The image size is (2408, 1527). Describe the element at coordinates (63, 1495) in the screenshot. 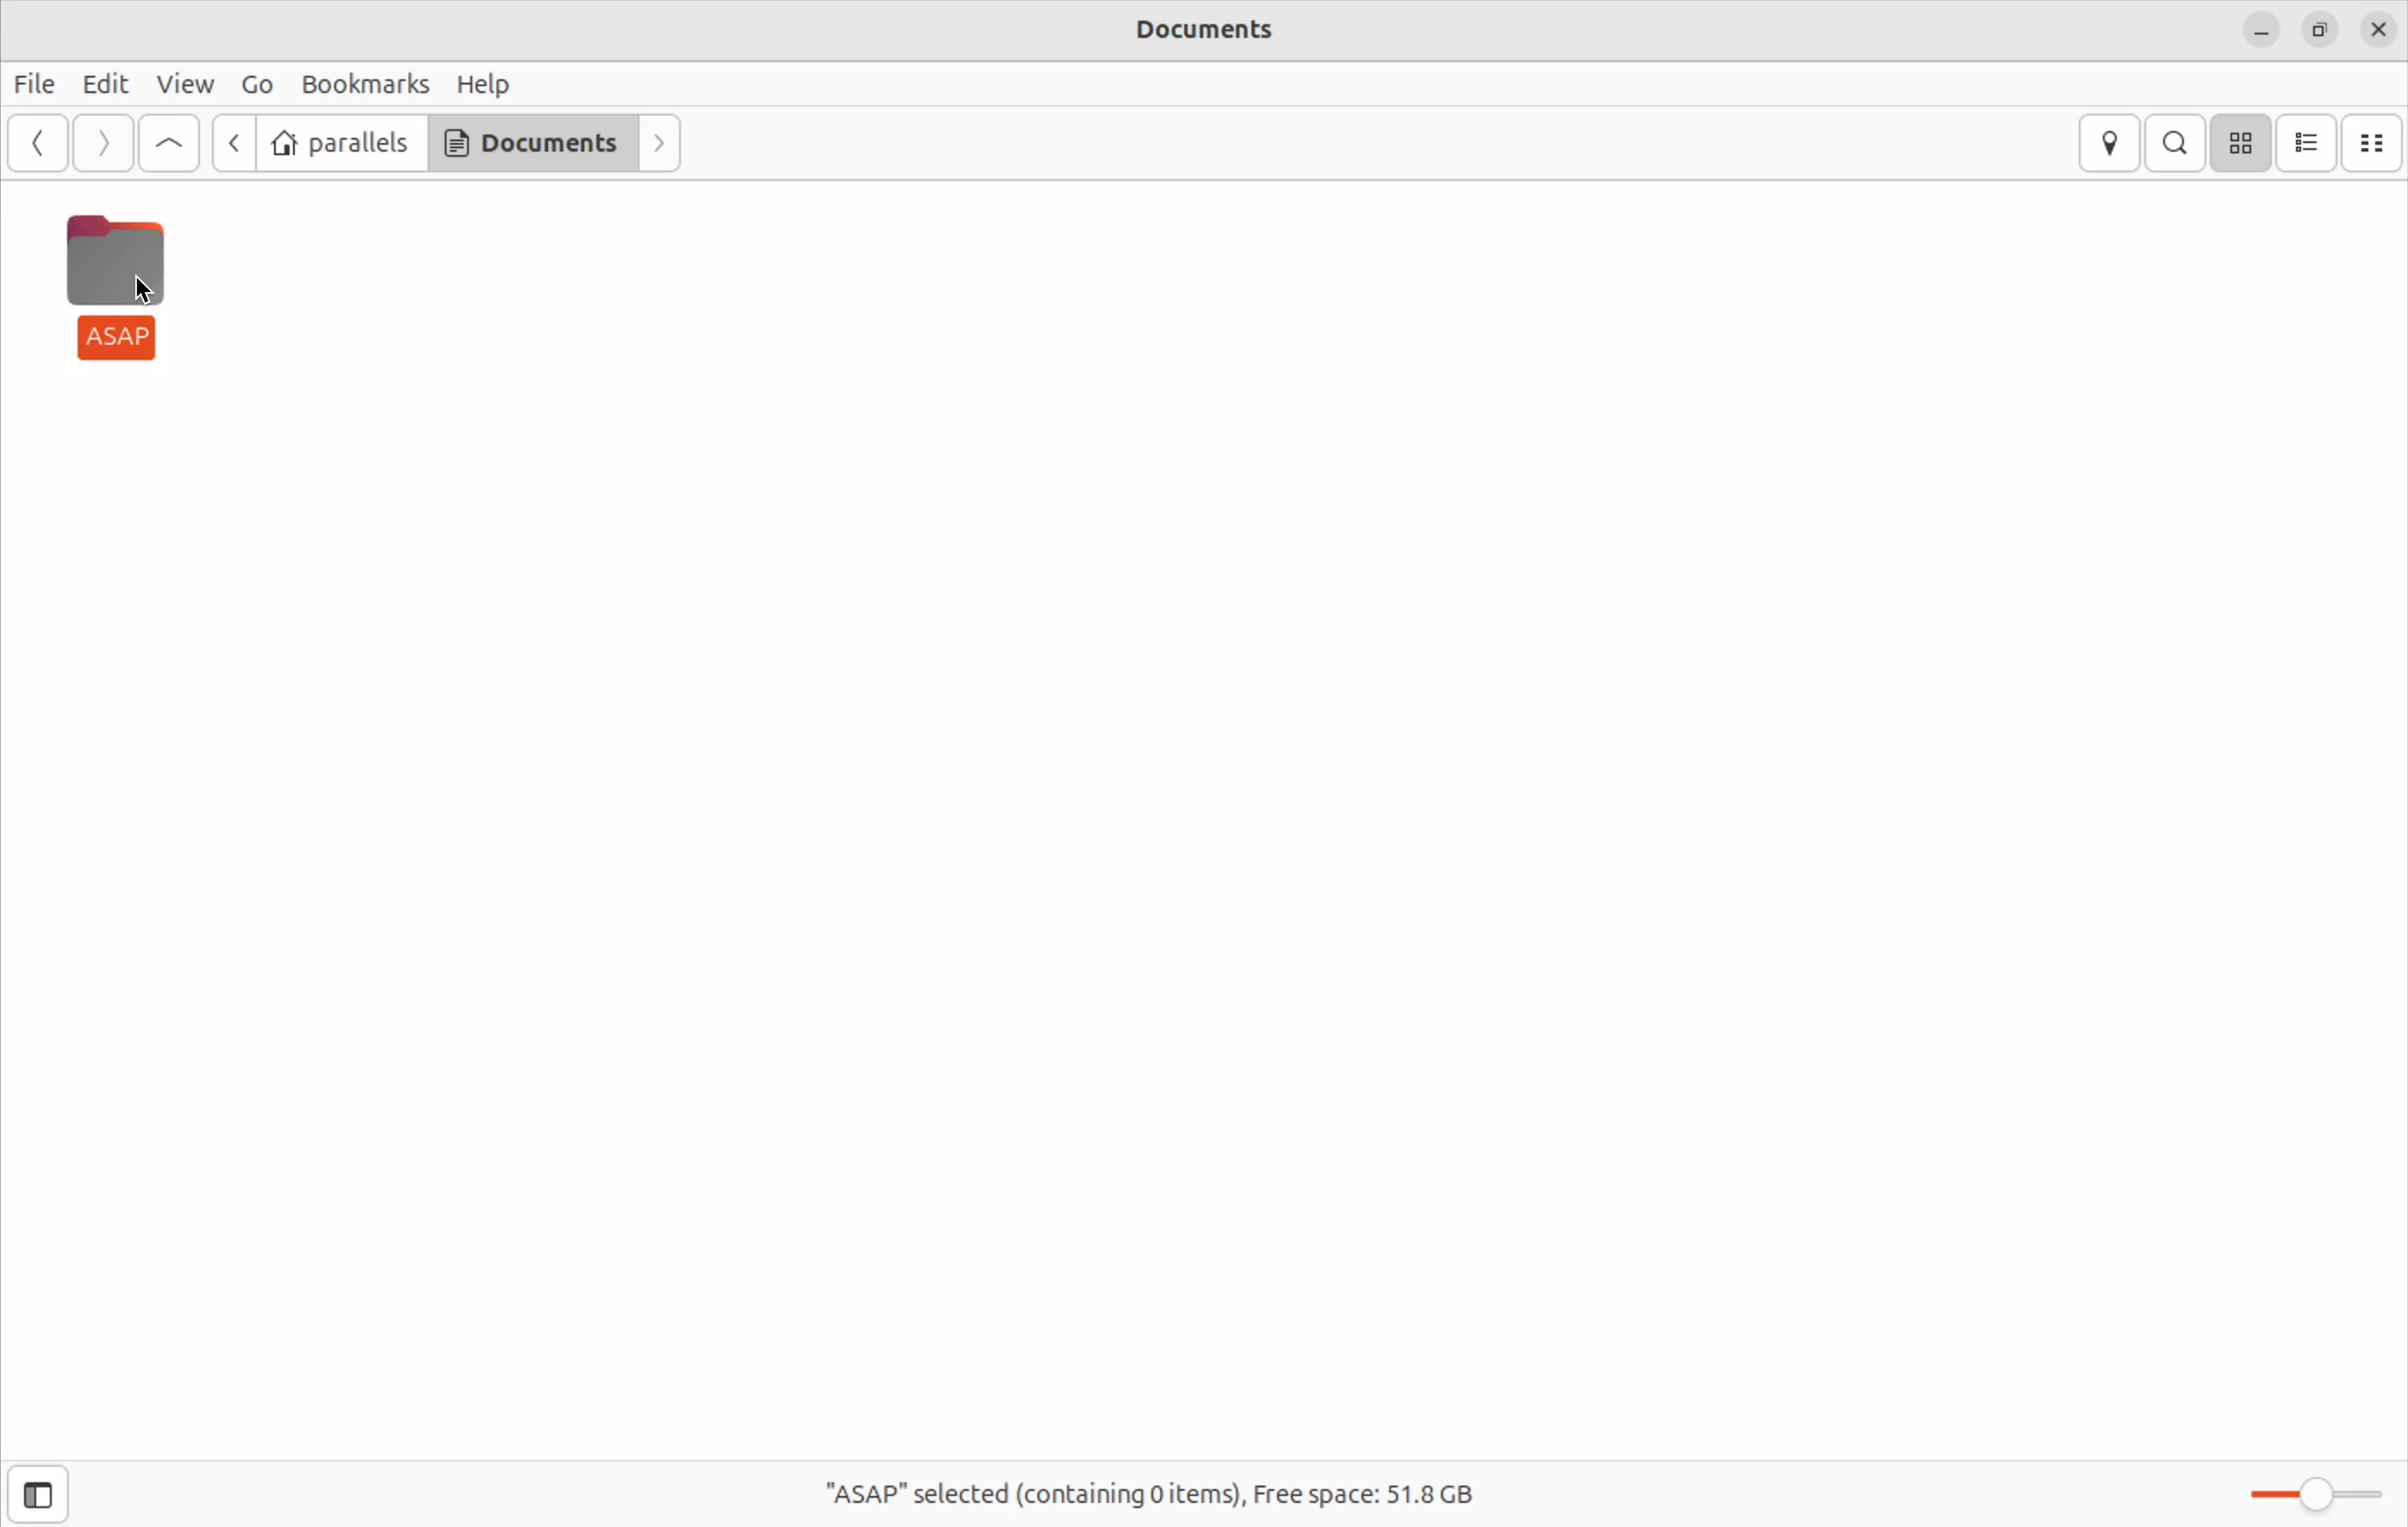

I see `open sidebar` at that location.